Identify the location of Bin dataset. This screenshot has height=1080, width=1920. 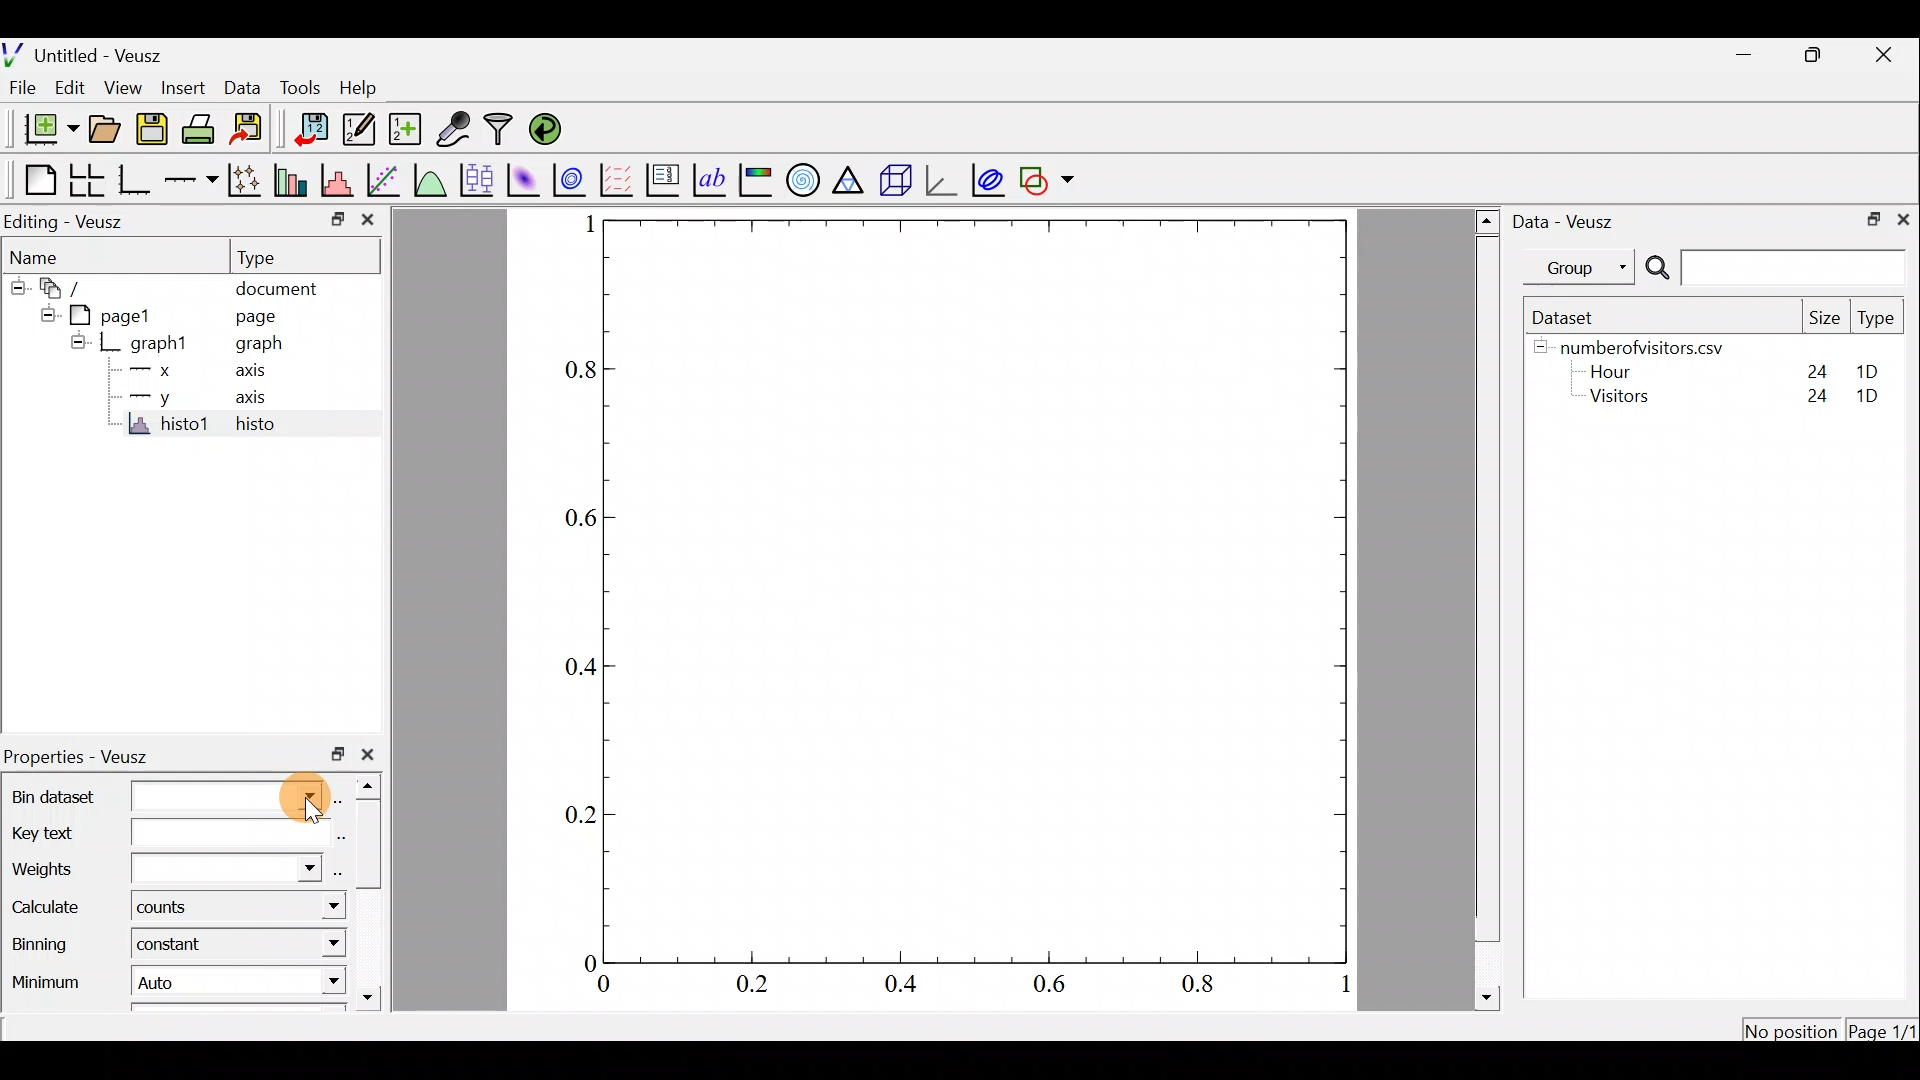
(164, 798).